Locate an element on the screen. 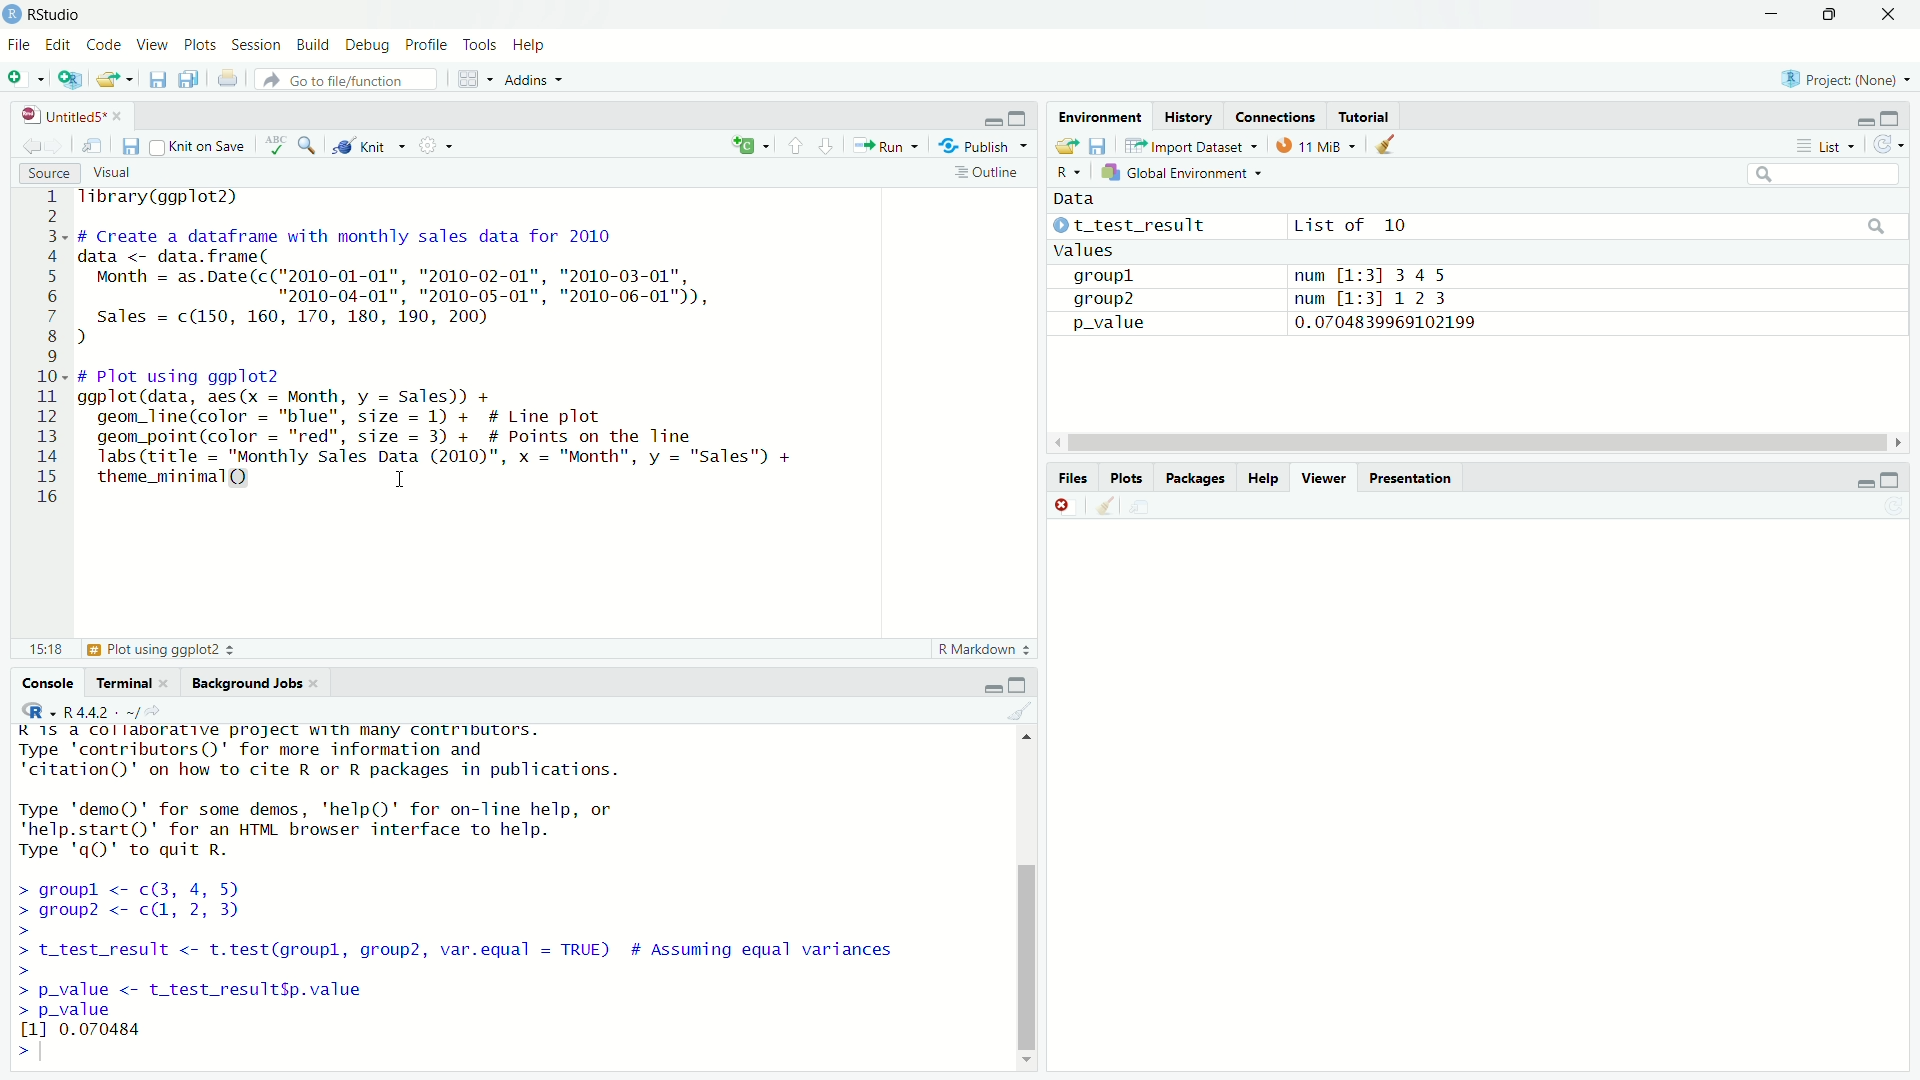 This screenshot has width=1920, height=1080. Files is located at coordinates (1067, 478).